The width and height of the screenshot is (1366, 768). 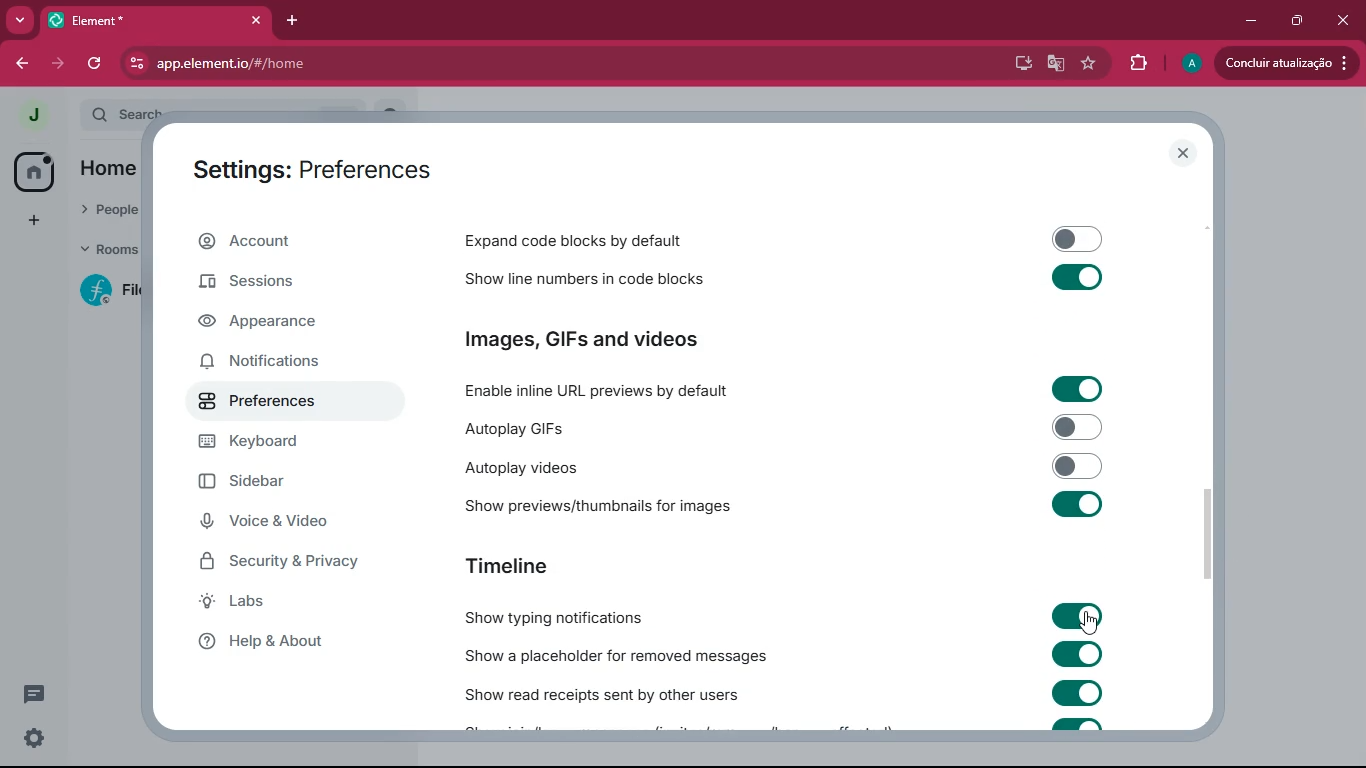 I want to click on toggle on/off, so click(x=1077, y=615).